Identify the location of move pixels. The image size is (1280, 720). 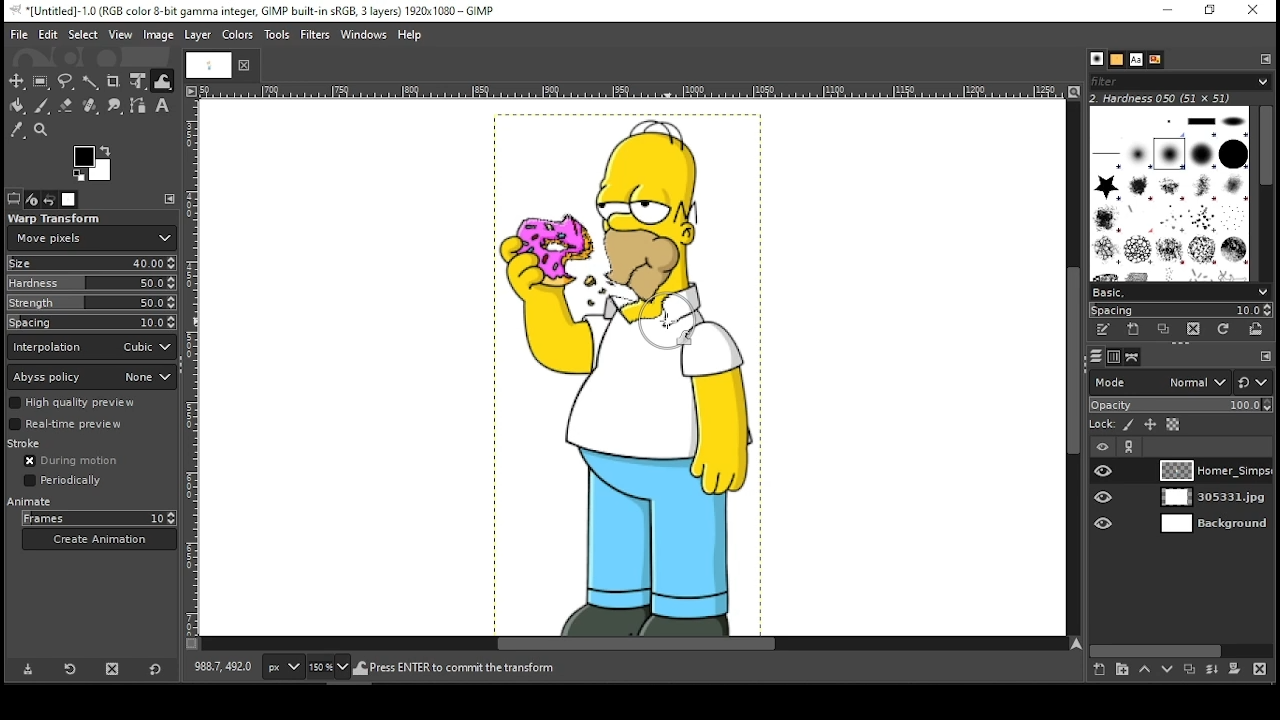
(91, 238).